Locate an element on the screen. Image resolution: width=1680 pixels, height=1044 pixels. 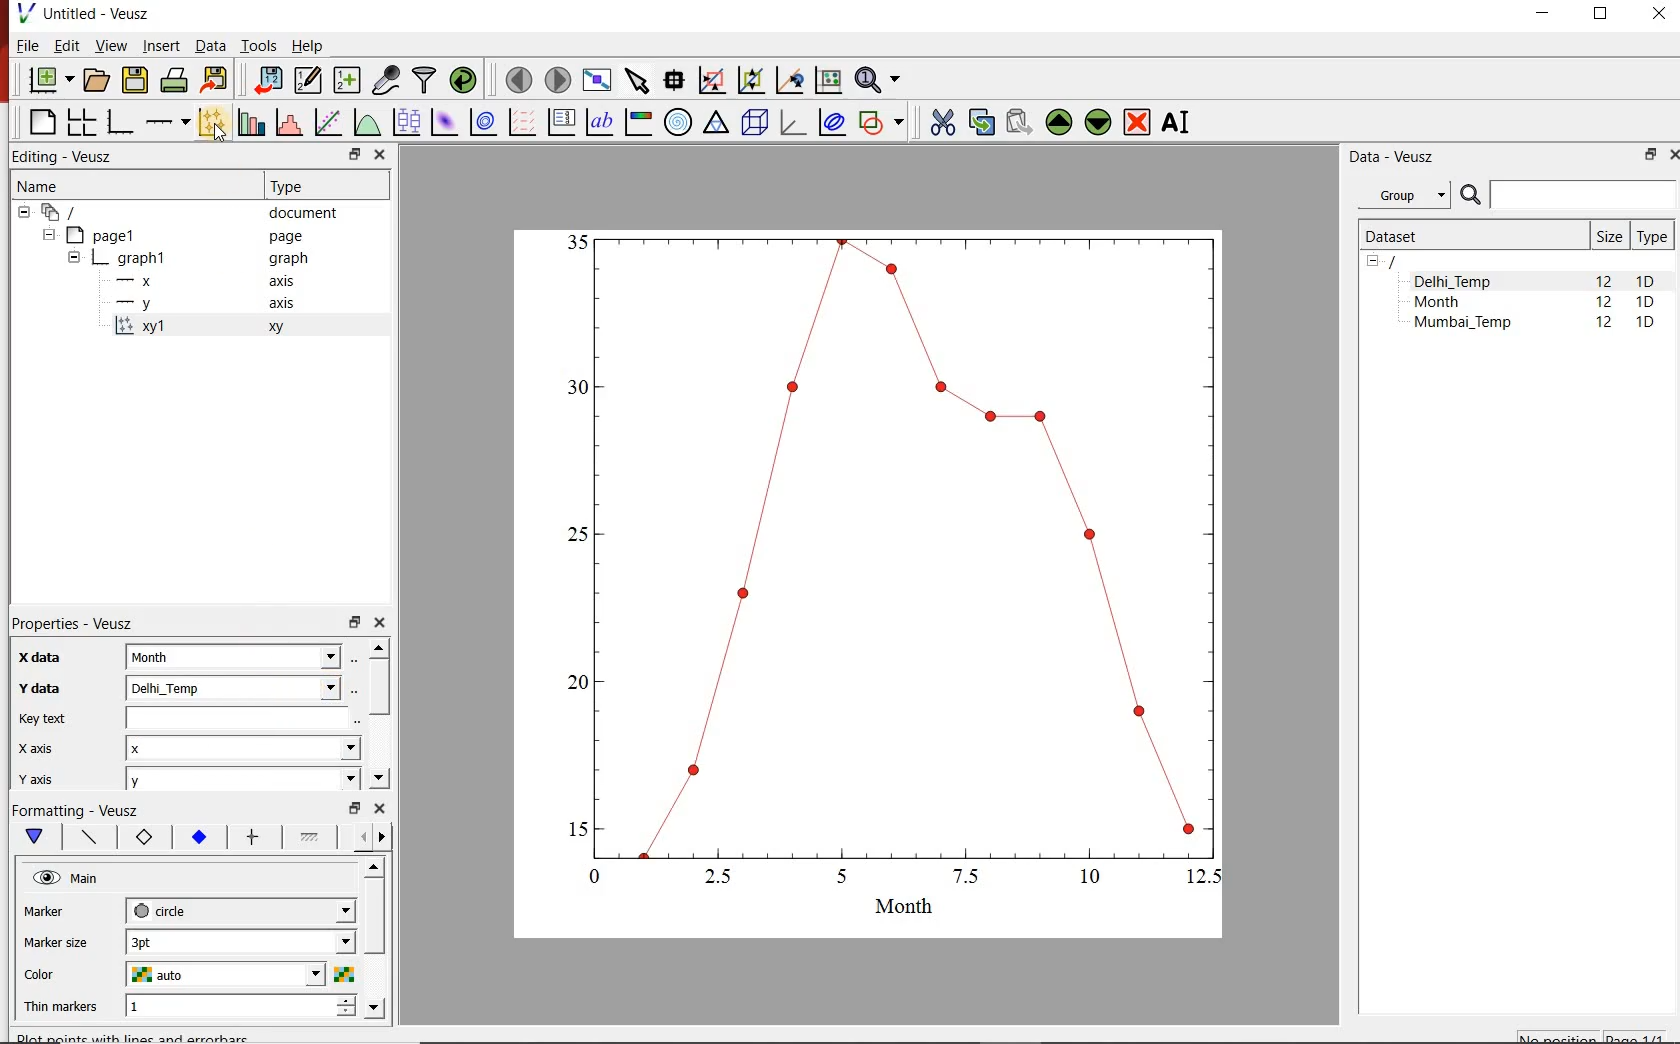
Size is located at coordinates (1609, 236).